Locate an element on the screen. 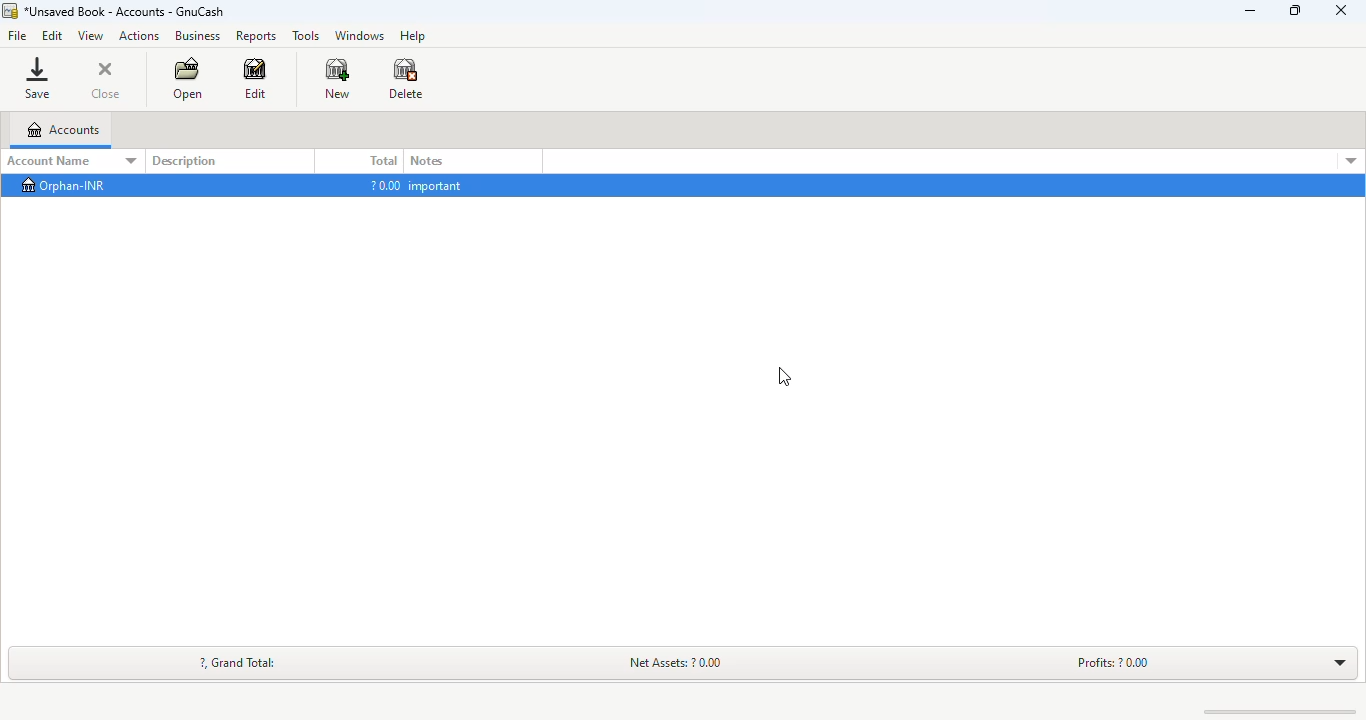 Image resolution: width=1366 pixels, height=720 pixels. orphan-INR is located at coordinates (65, 185).